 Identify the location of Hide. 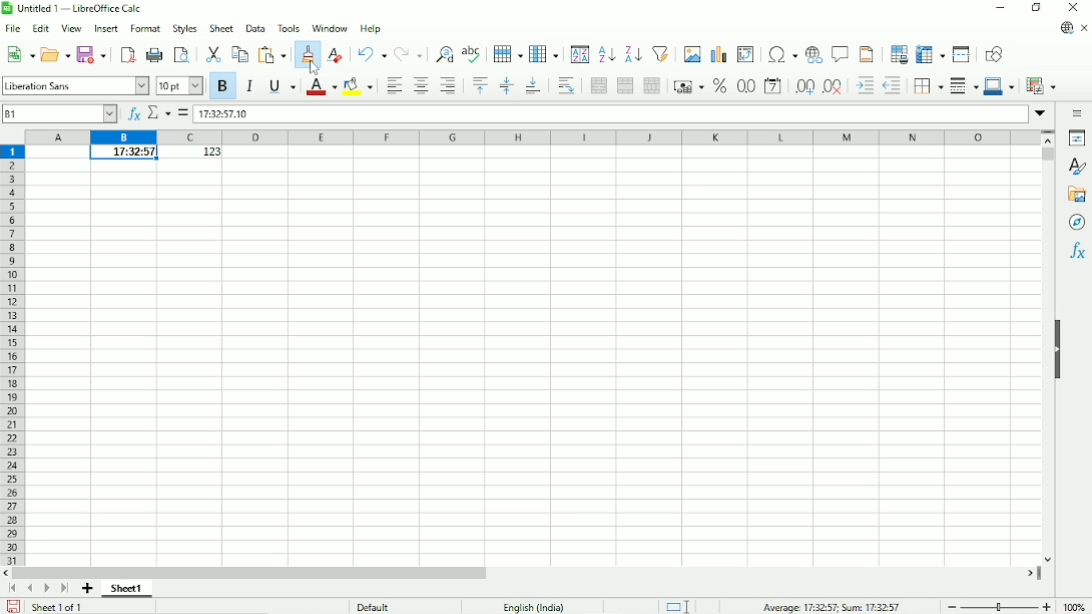
(1060, 354).